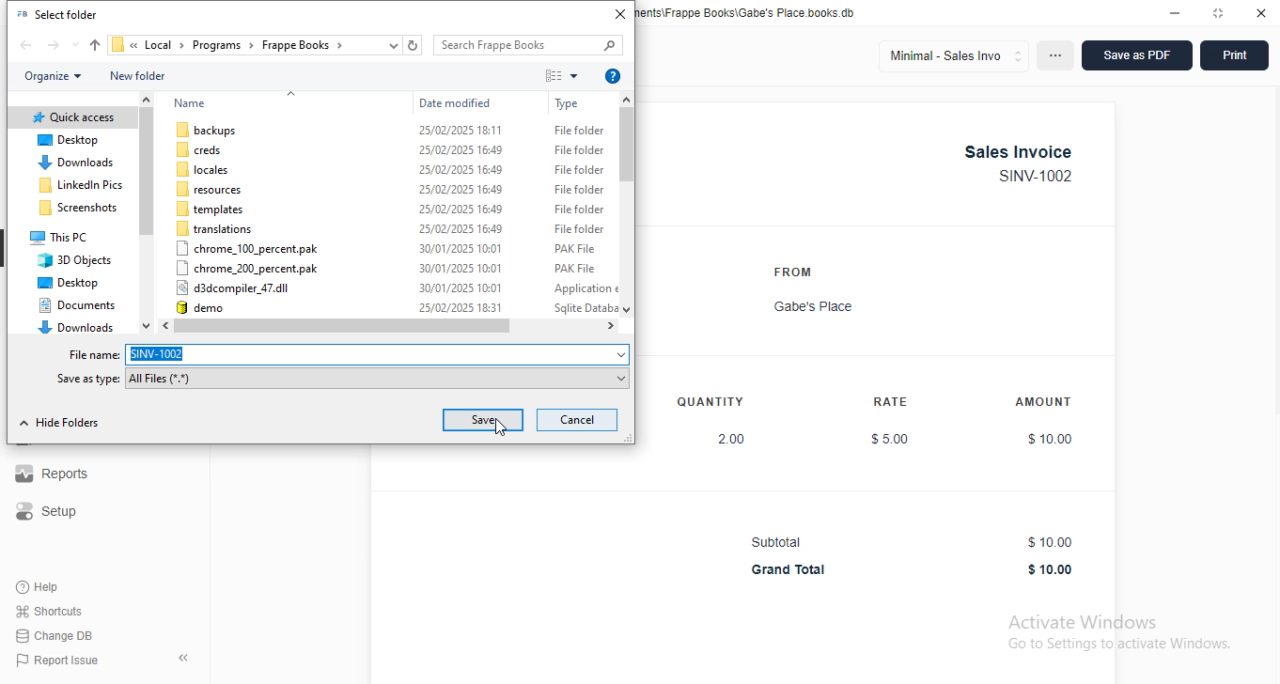 This screenshot has height=684, width=1280. What do you see at coordinates (75, 44) in the screenshot?
I see `recent locations` at bounding box center [75, 44].